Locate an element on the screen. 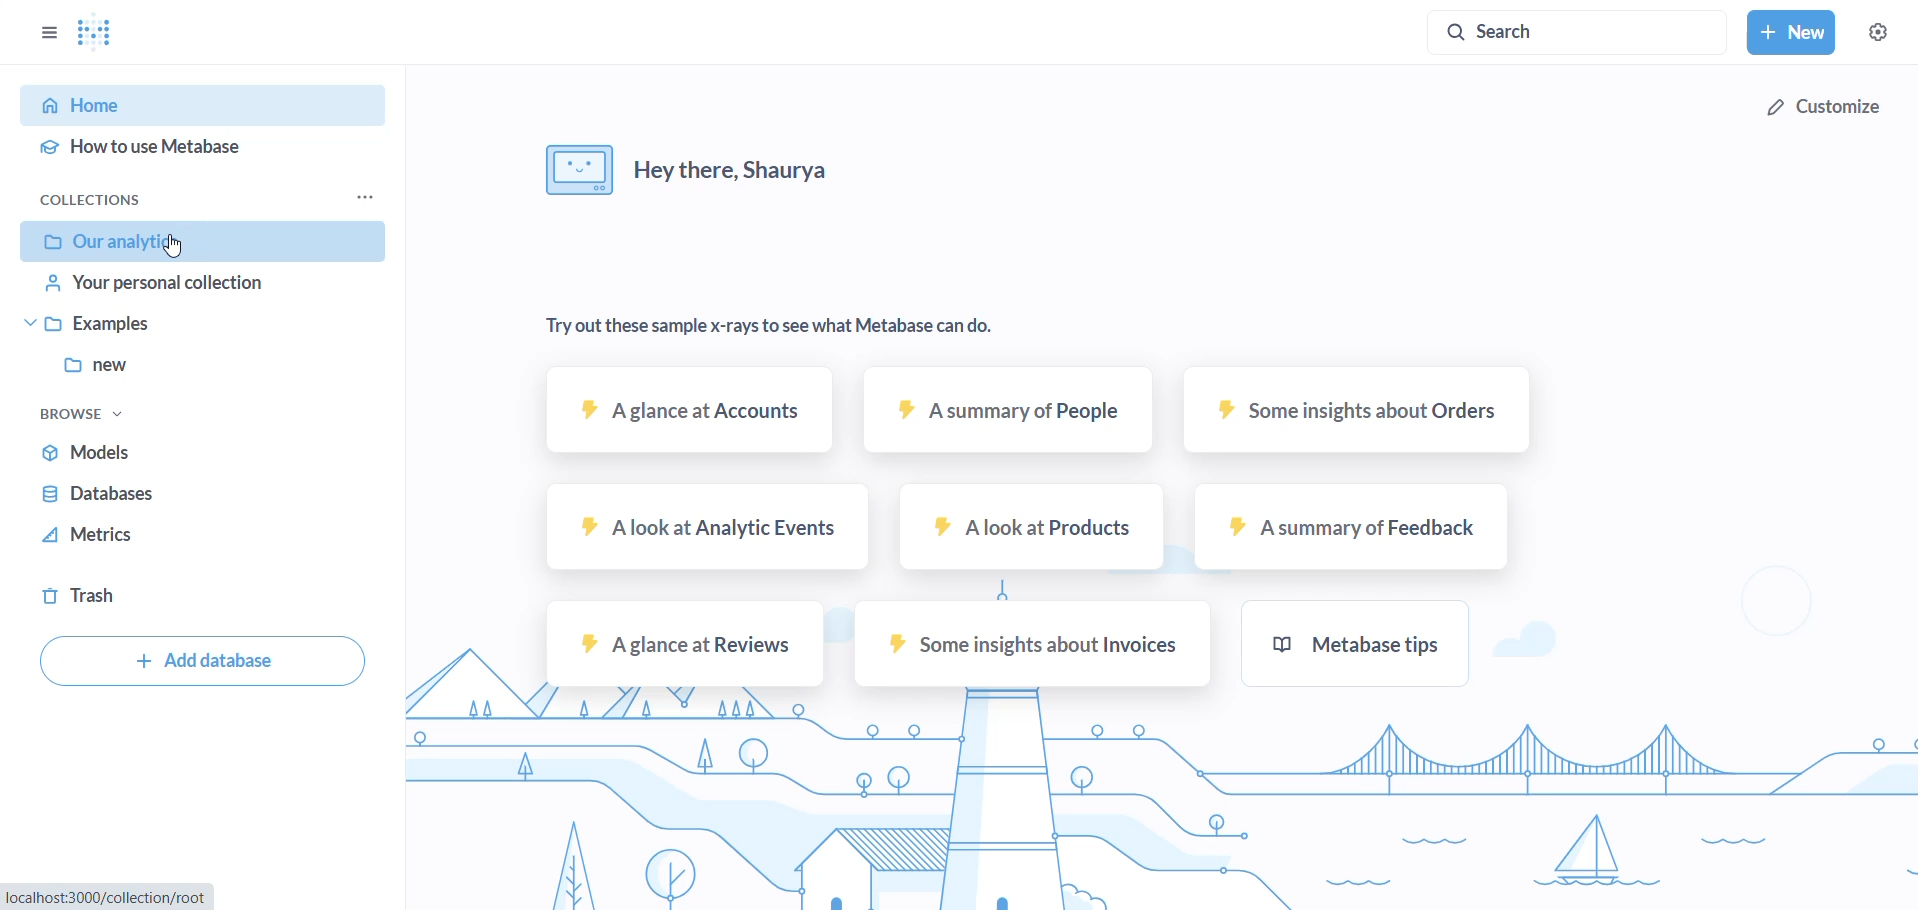  models is located at coordinates (201, 459).